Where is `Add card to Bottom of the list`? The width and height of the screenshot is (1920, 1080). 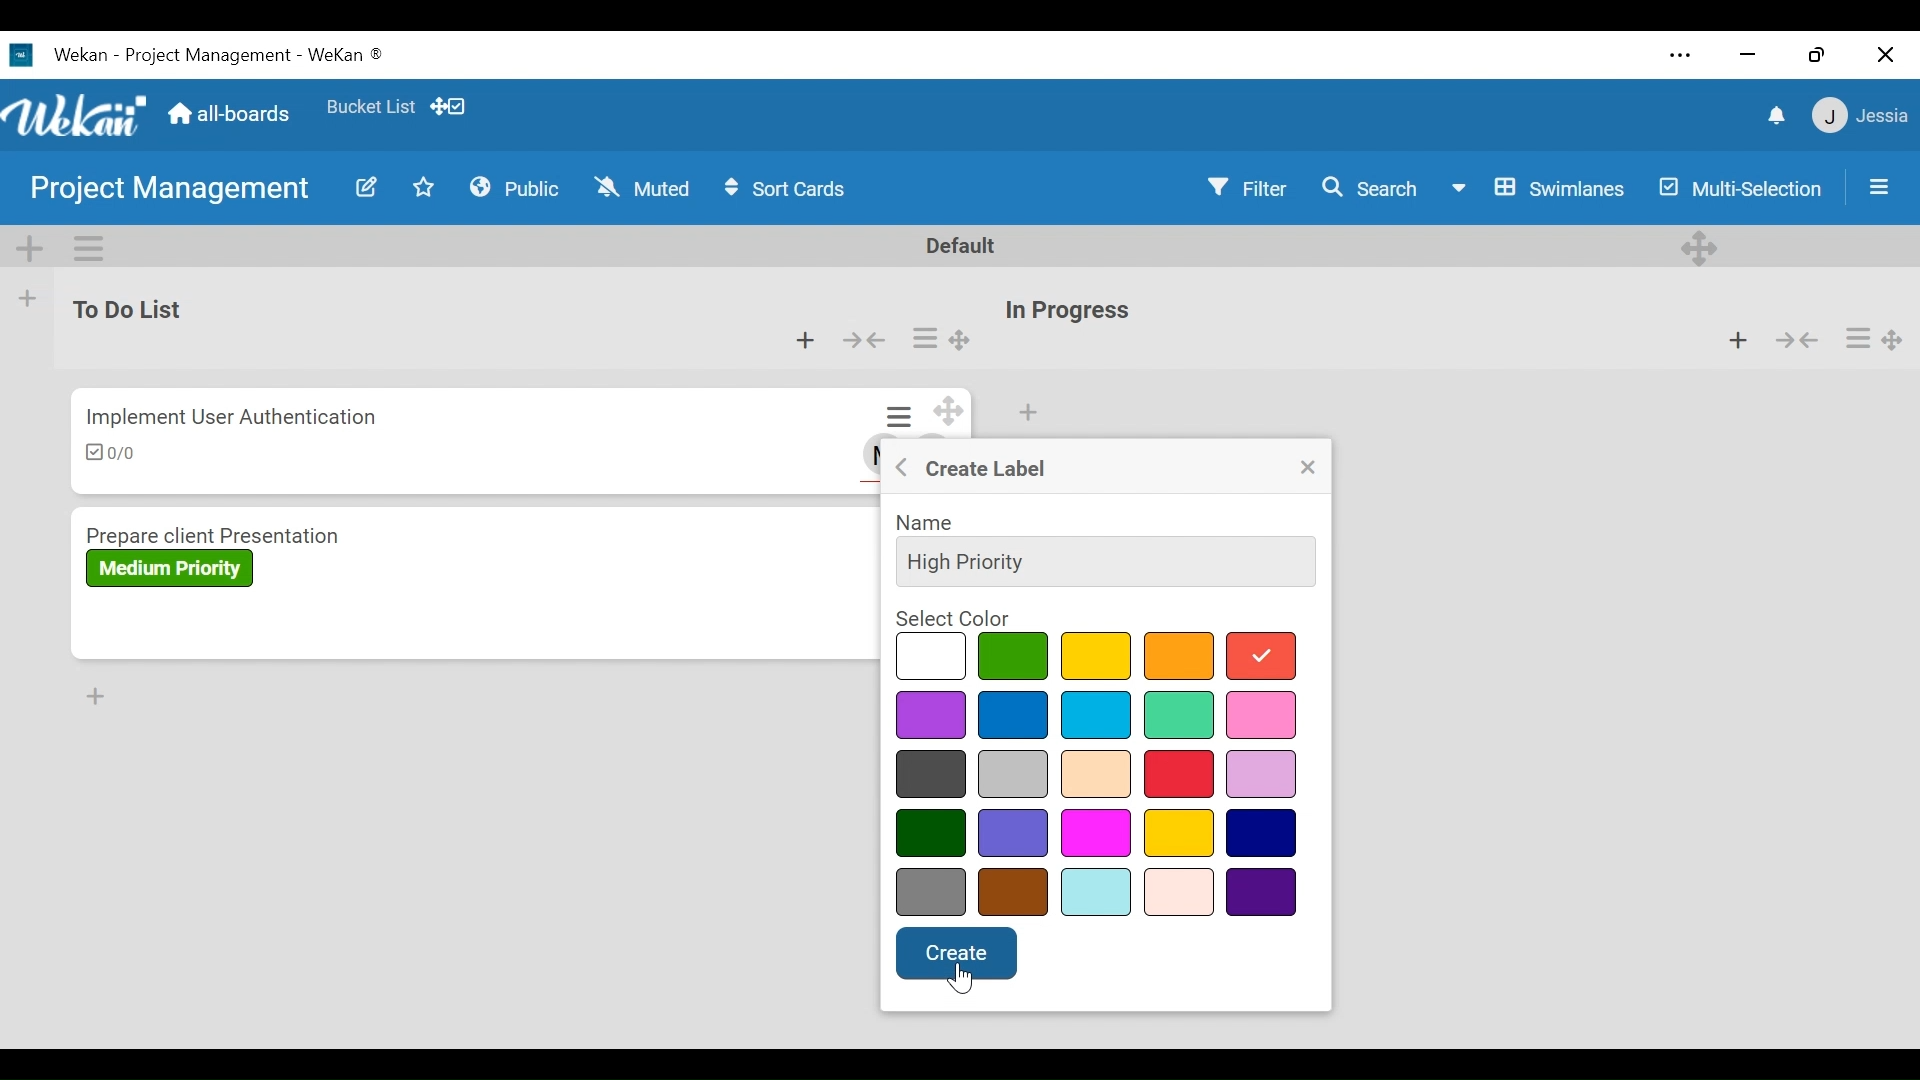 Add card to Bottom of the list is located at coordinates (94, 696).